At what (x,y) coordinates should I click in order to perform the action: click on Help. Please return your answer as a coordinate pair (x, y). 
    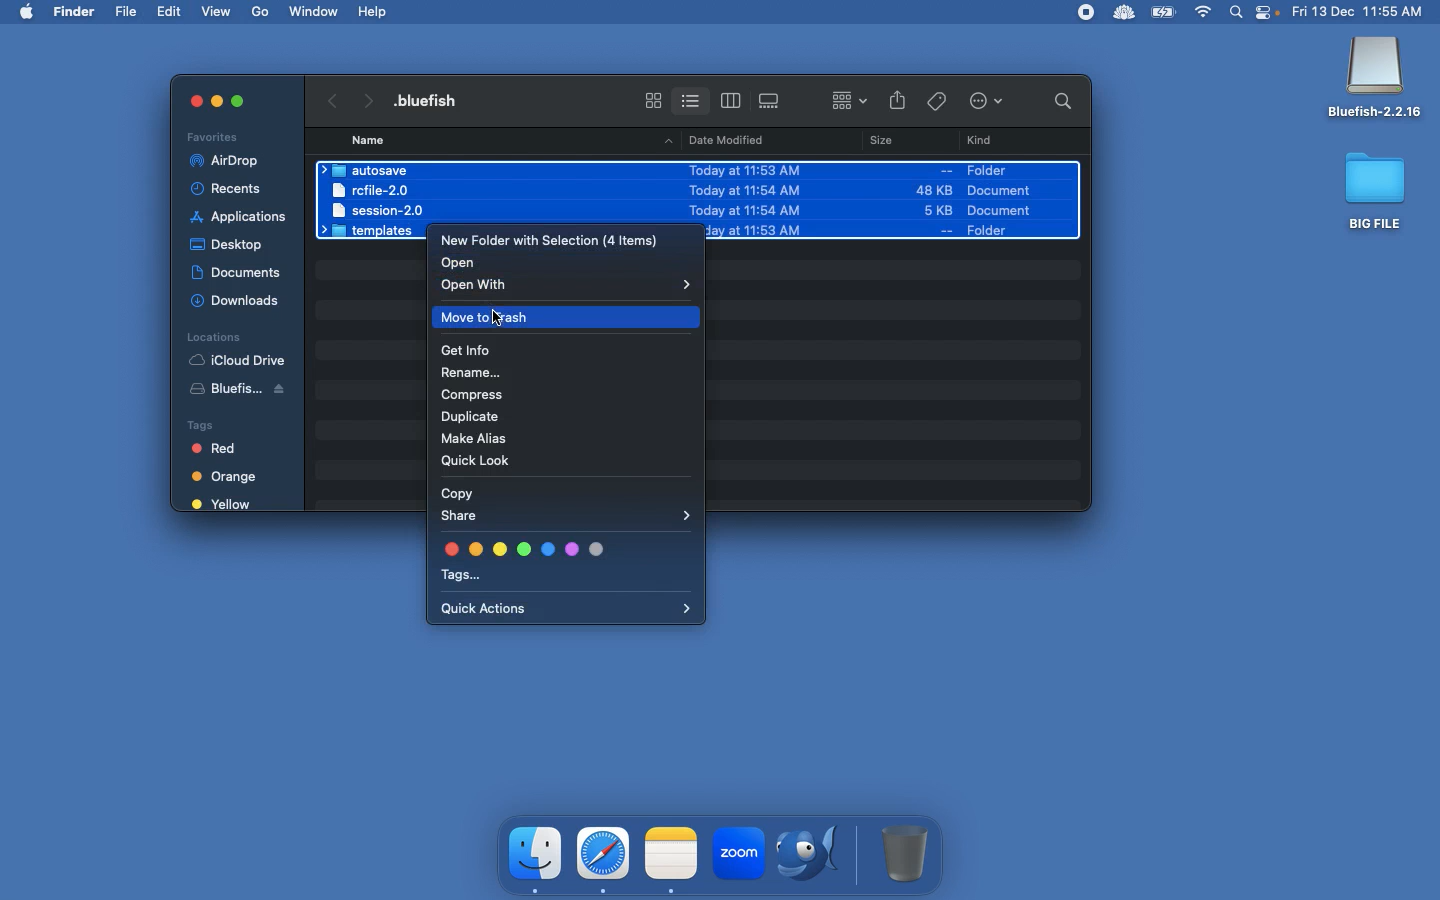
    Looking at the image, I should click on (374, 11).